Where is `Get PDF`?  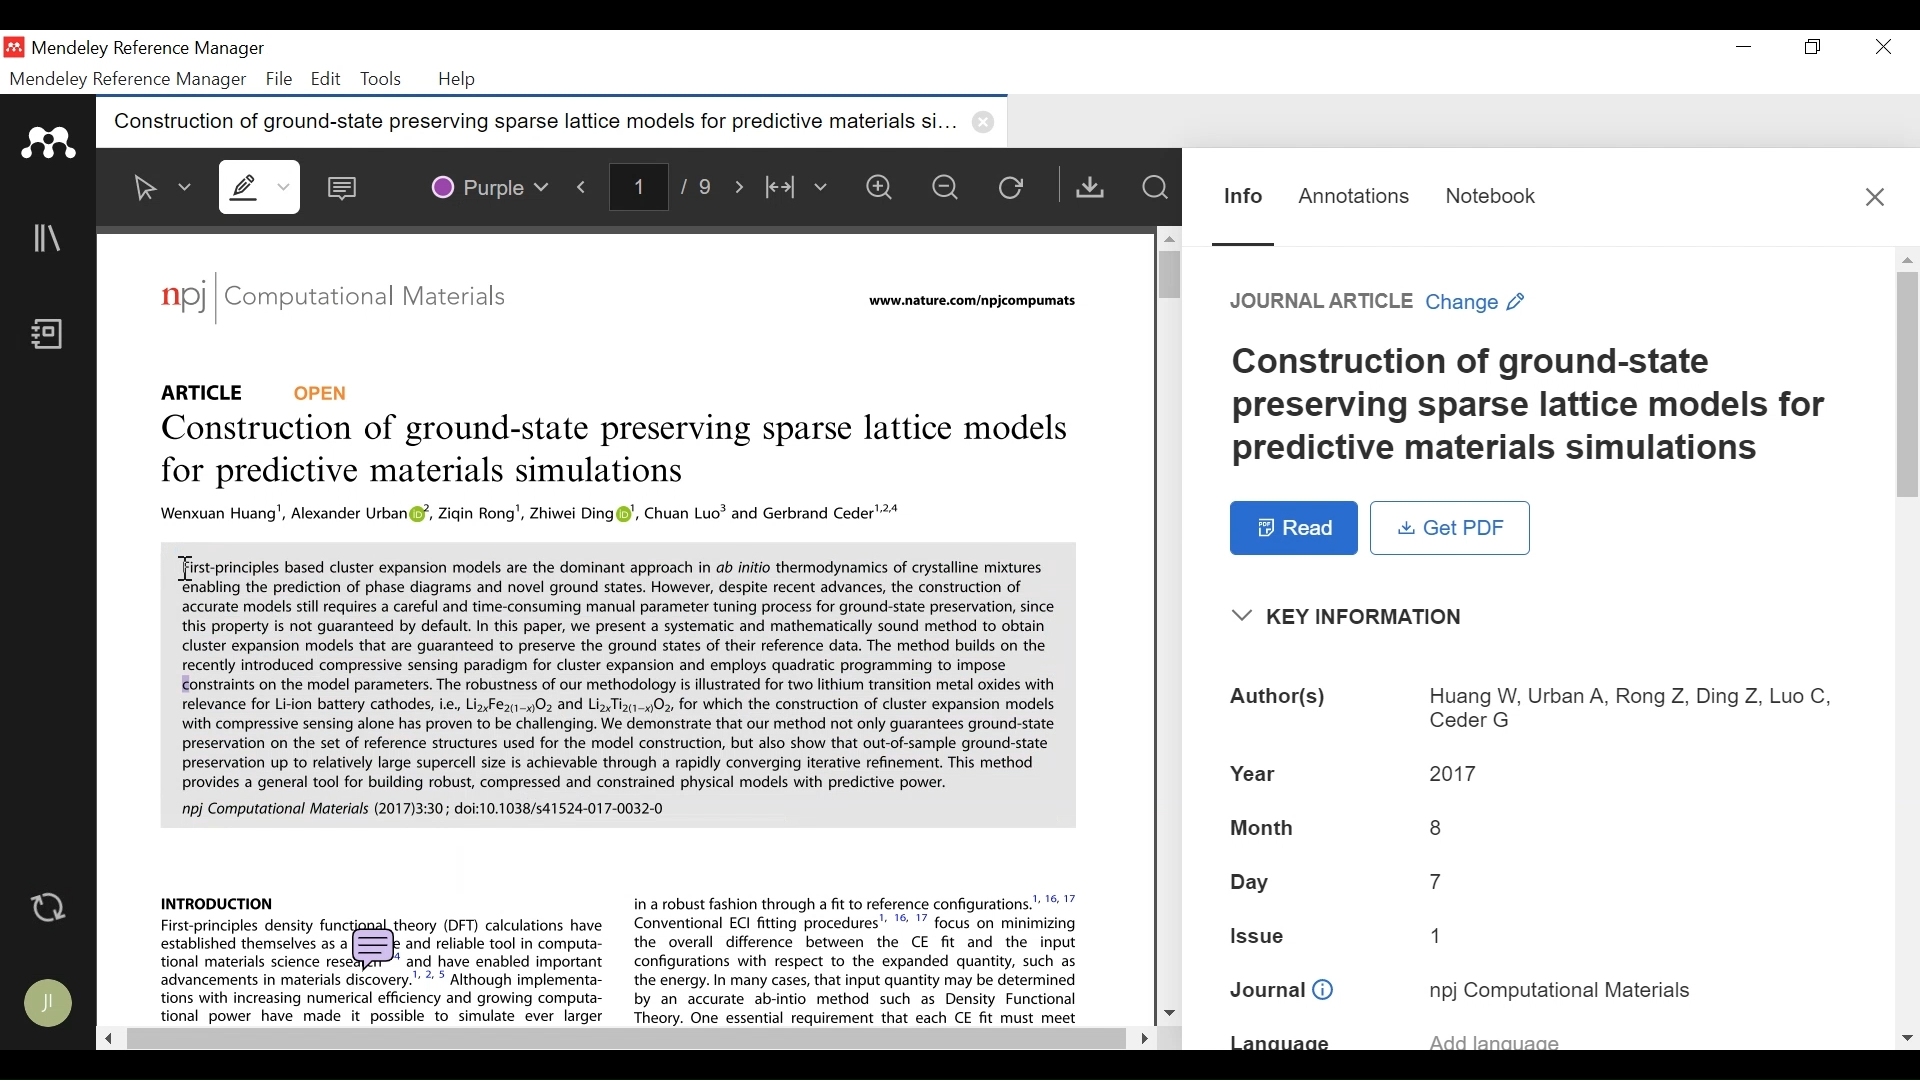 Get PDF is located at coordinates (1089, 186).